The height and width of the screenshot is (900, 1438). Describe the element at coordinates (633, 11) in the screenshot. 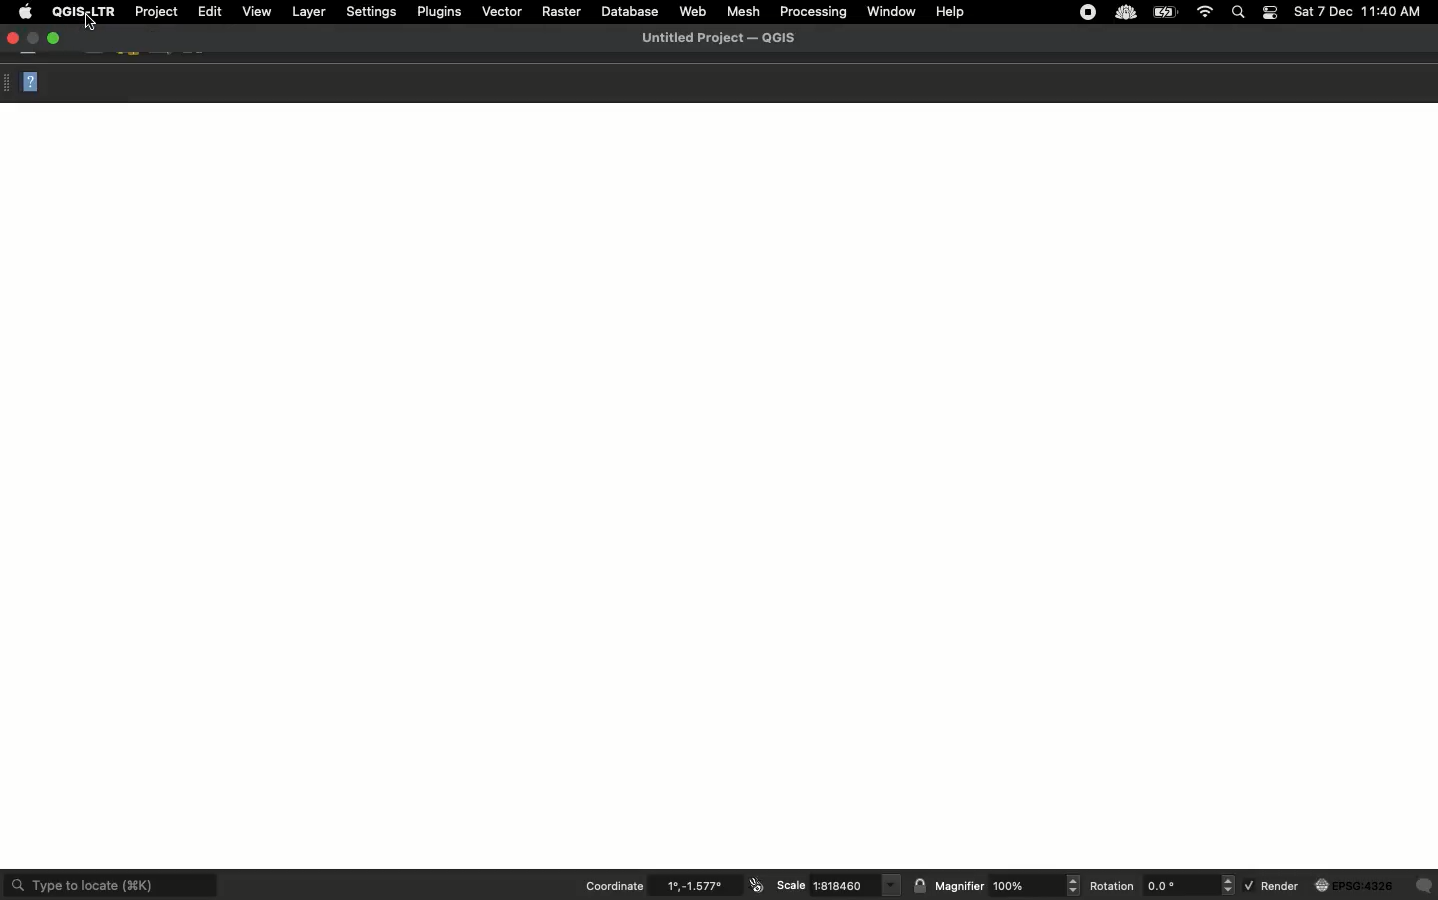

I see `Database` at that location.